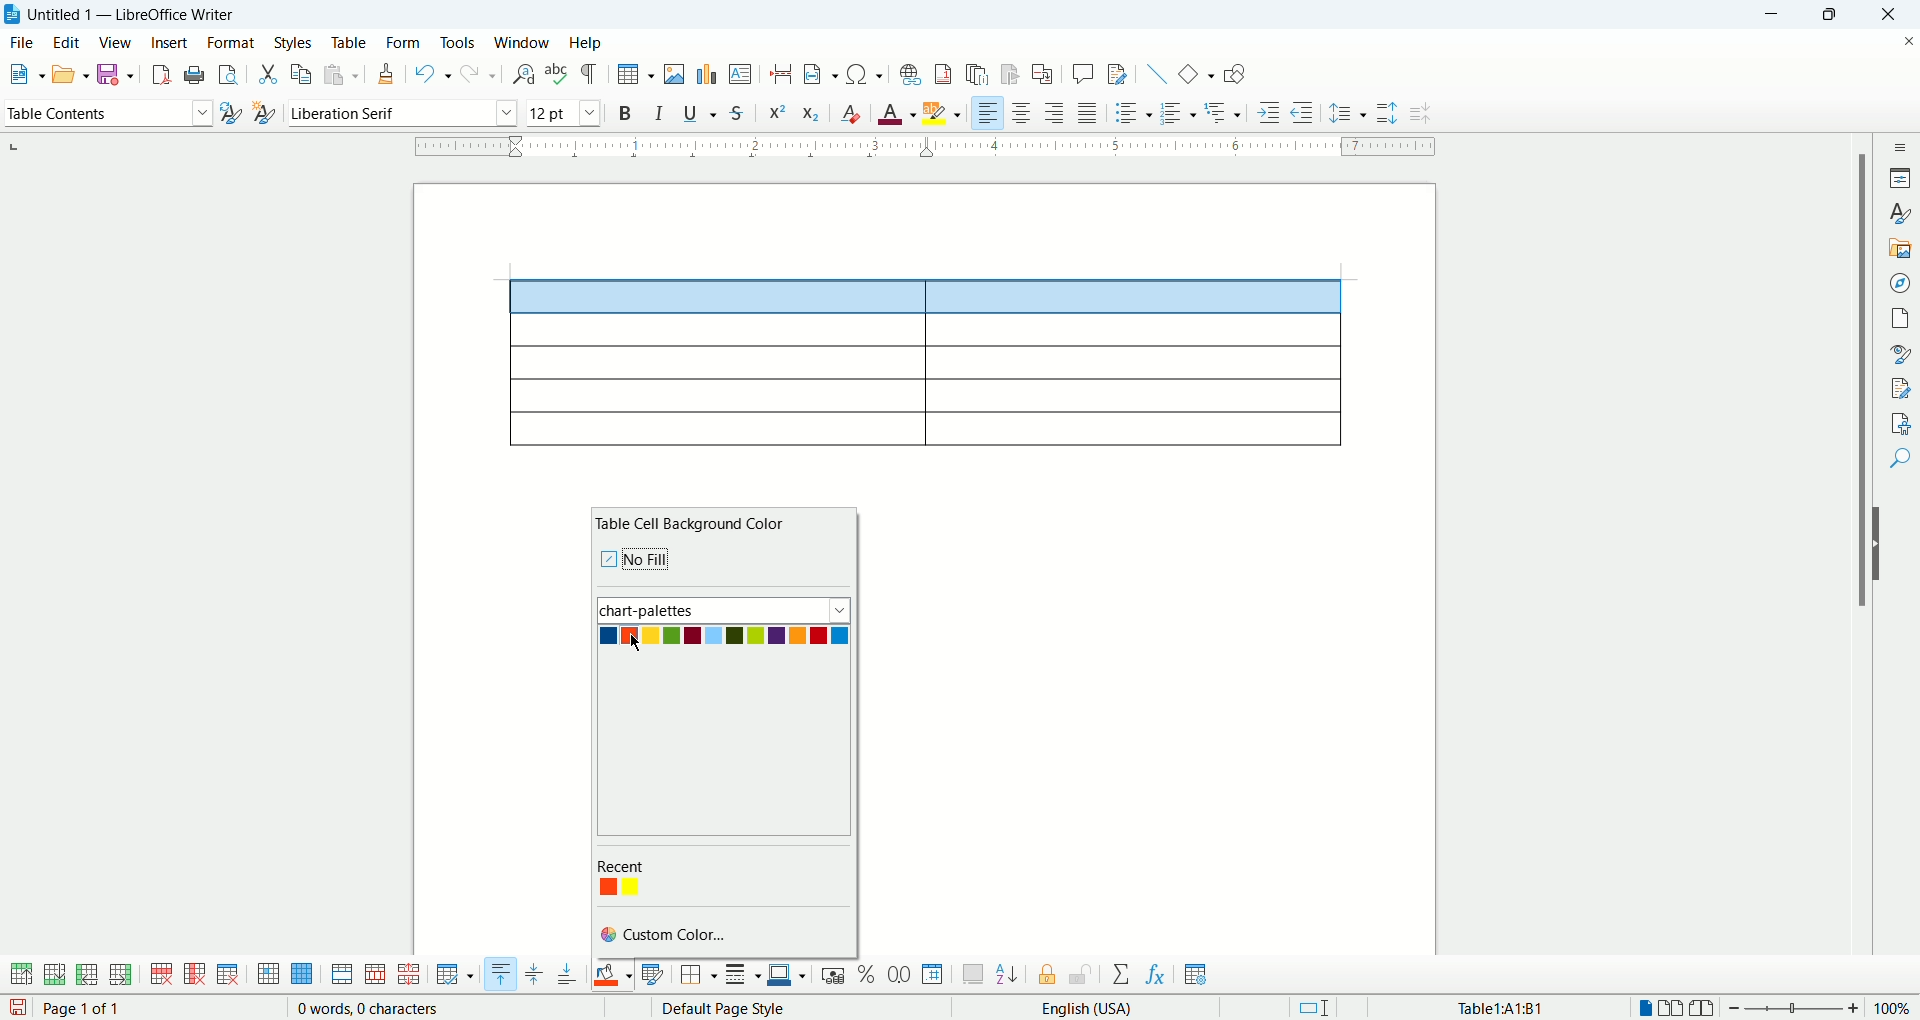 This screenshot has width=1920, height=1020. Describe the element at coordinates (114, 74) in the screenshot. I see `save` at that location.